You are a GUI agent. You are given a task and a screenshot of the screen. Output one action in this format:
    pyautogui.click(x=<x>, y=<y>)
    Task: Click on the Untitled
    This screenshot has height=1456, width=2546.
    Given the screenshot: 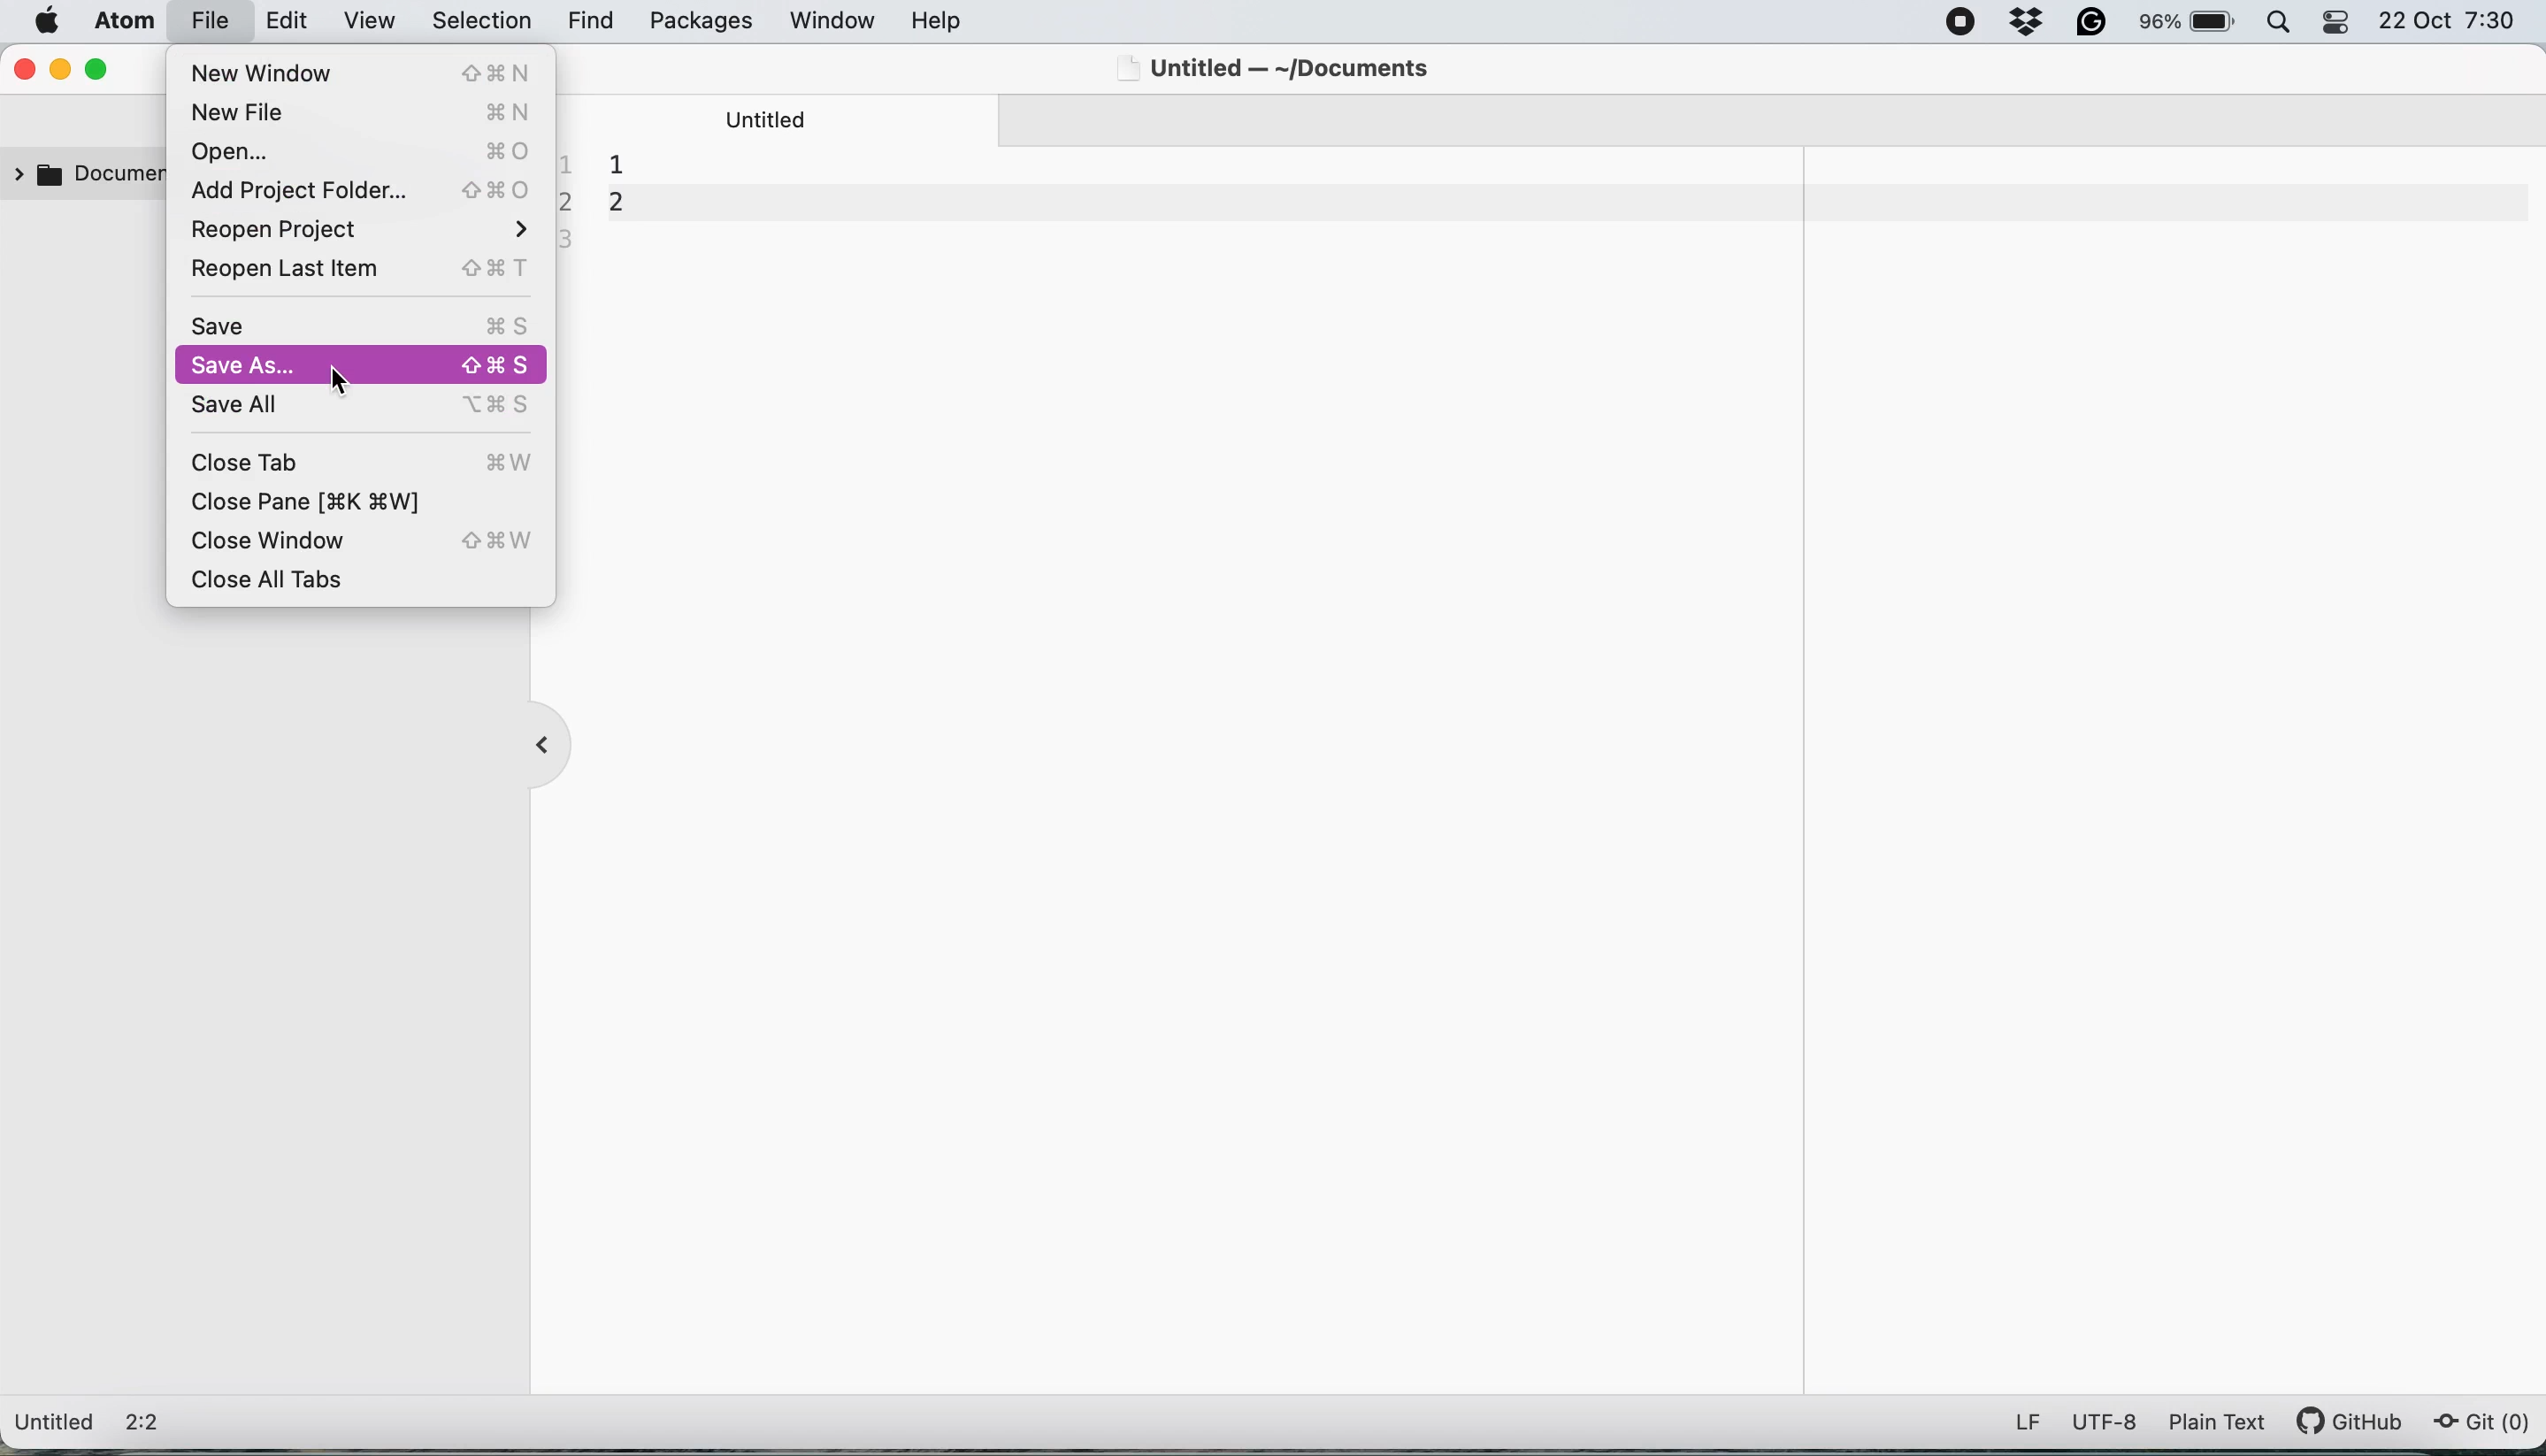 What is the action you would take?
    pyautogui.click(x=56, y=1424)
    